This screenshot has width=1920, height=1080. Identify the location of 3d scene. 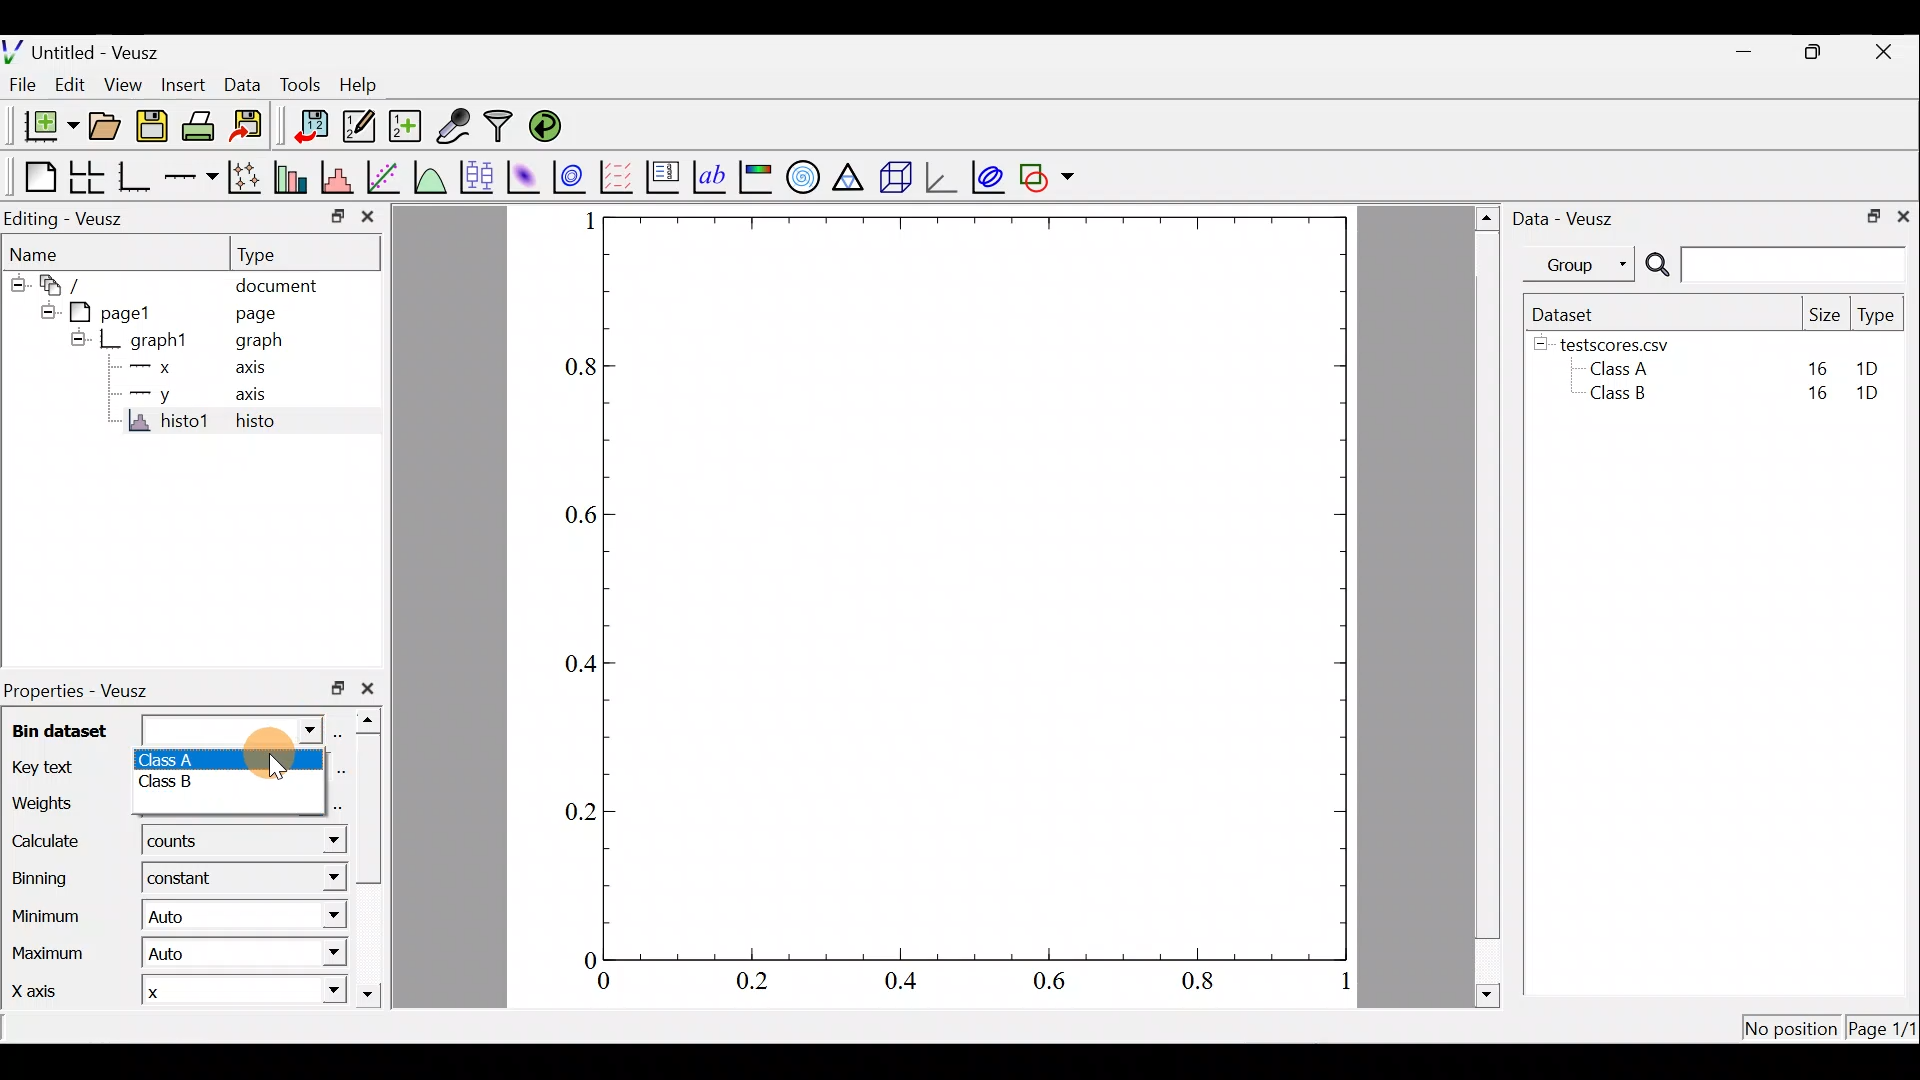
(896, 177).